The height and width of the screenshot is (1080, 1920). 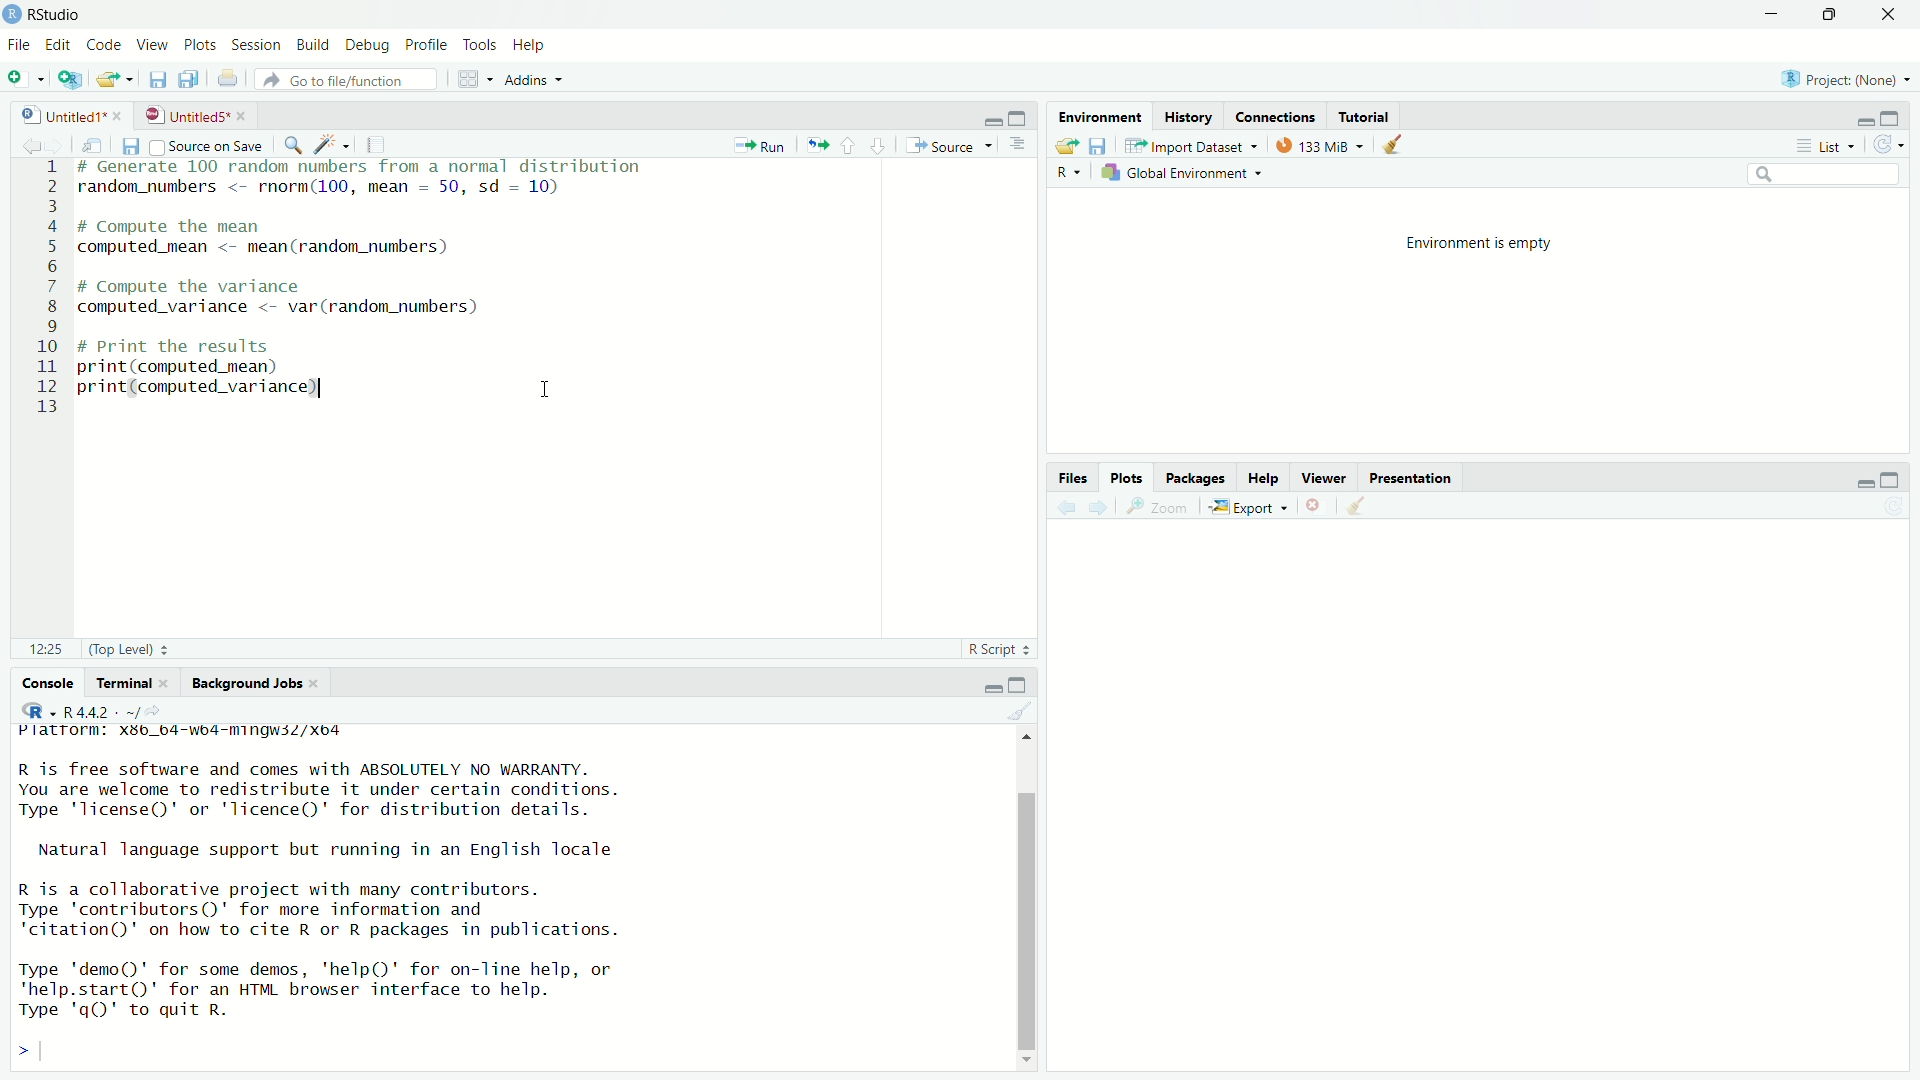 What do you see at coordinates (1022, 146) in the screenshot?
I see `hide document online` at bounding box center [1022, 146].